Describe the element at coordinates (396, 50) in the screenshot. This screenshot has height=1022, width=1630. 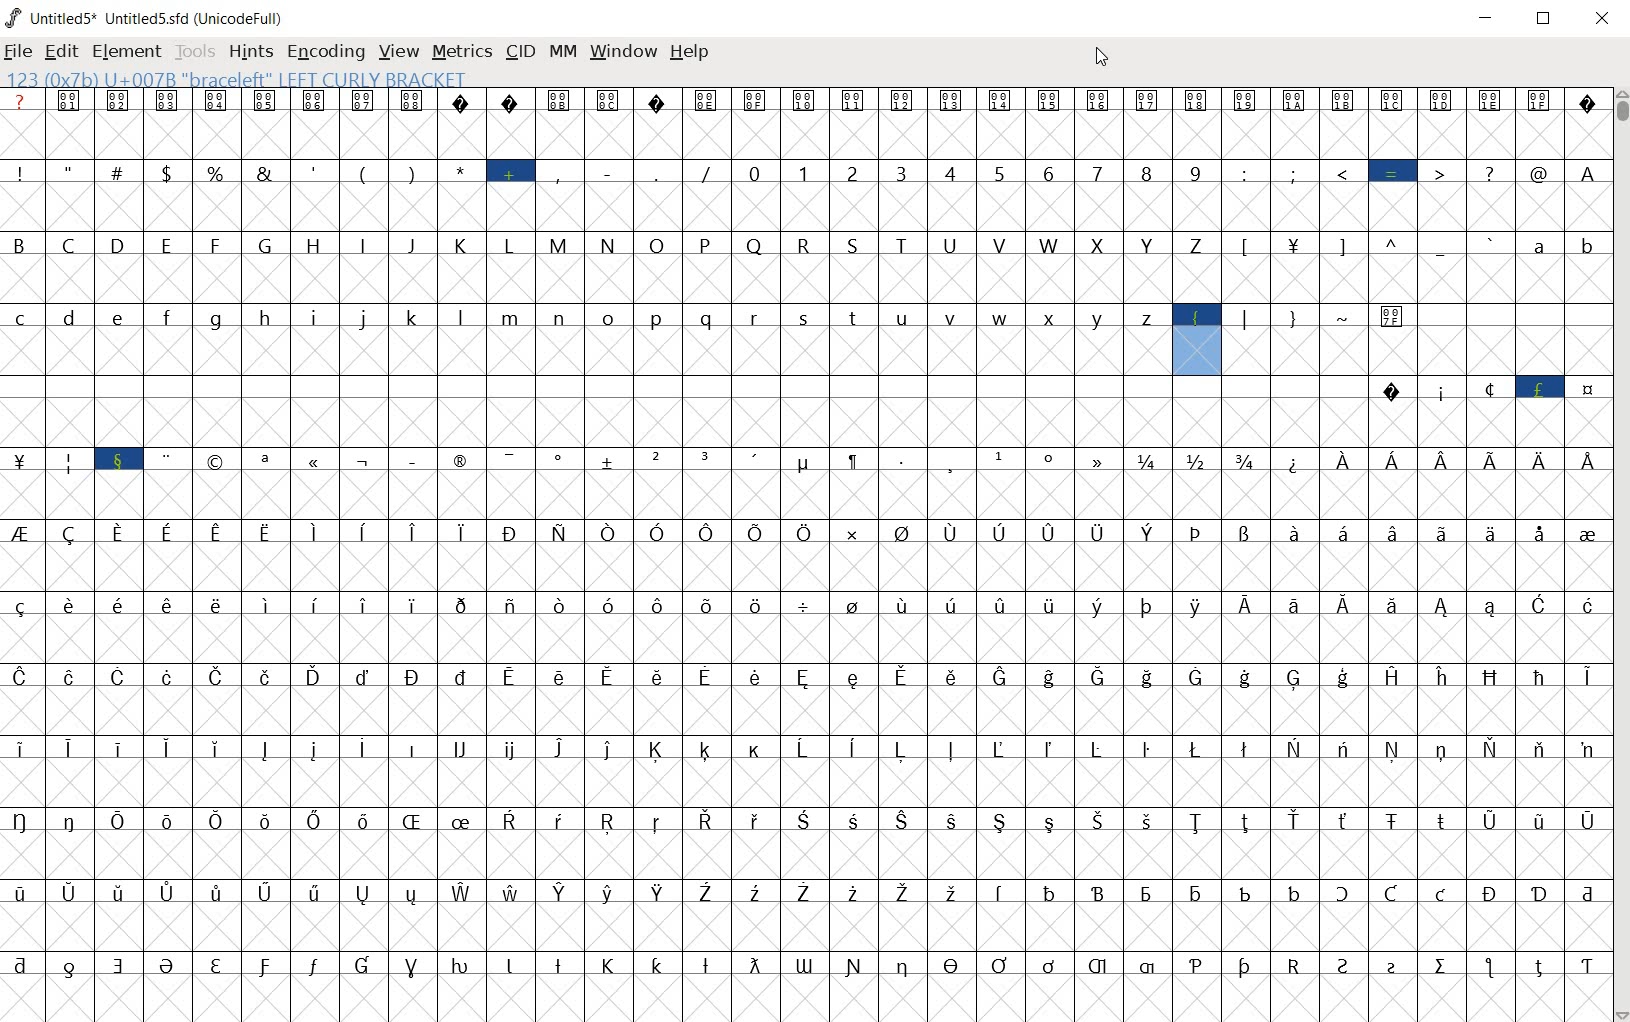
I see `VIEW` at that location.